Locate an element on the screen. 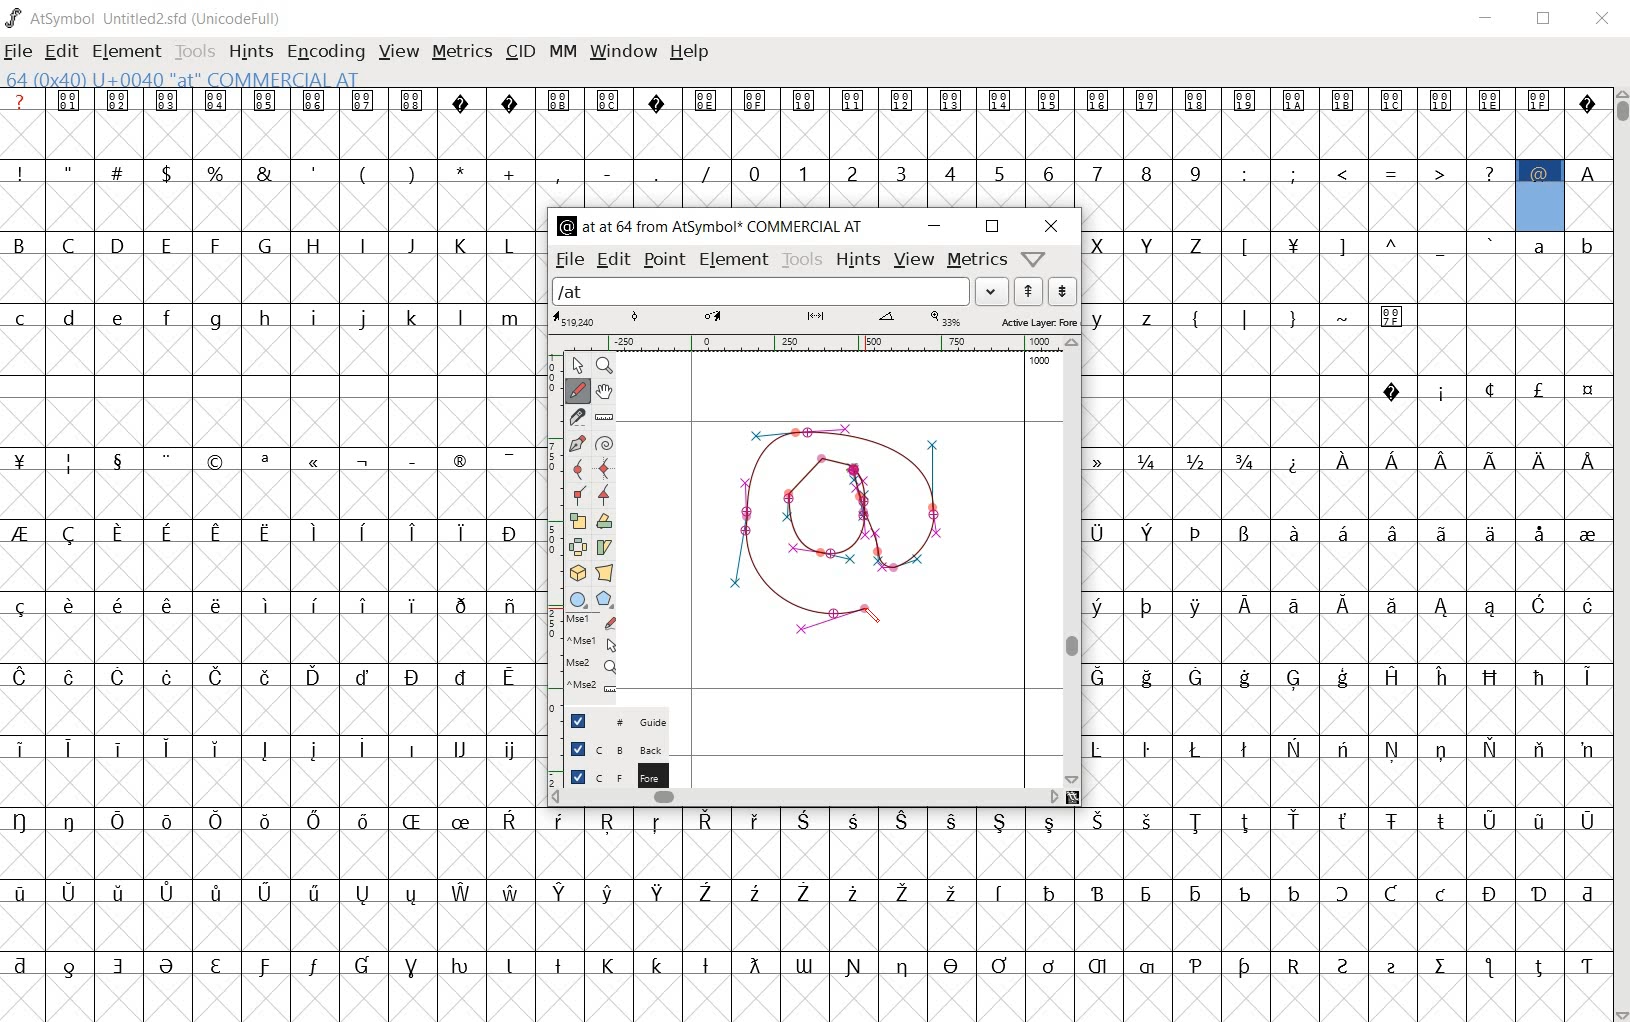 This screenshot has height=1022, width=1630. FILE is located at coordinates (18, 53).